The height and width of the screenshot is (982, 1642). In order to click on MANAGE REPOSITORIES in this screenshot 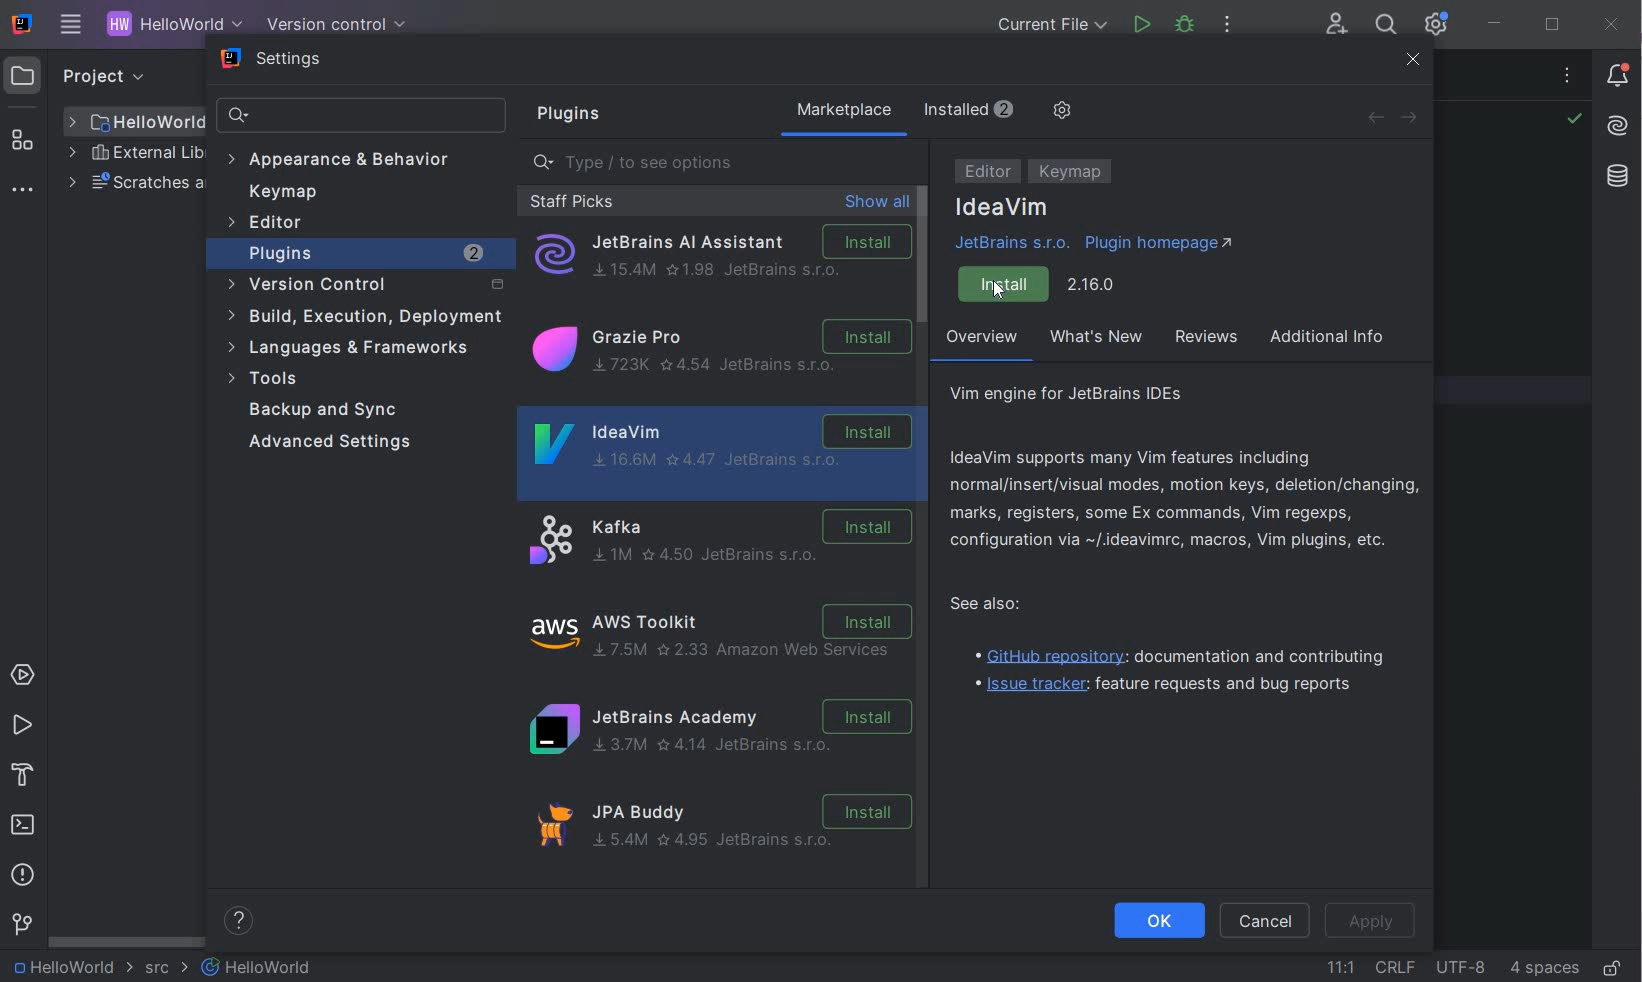, I will do `click(1060, 112)`.